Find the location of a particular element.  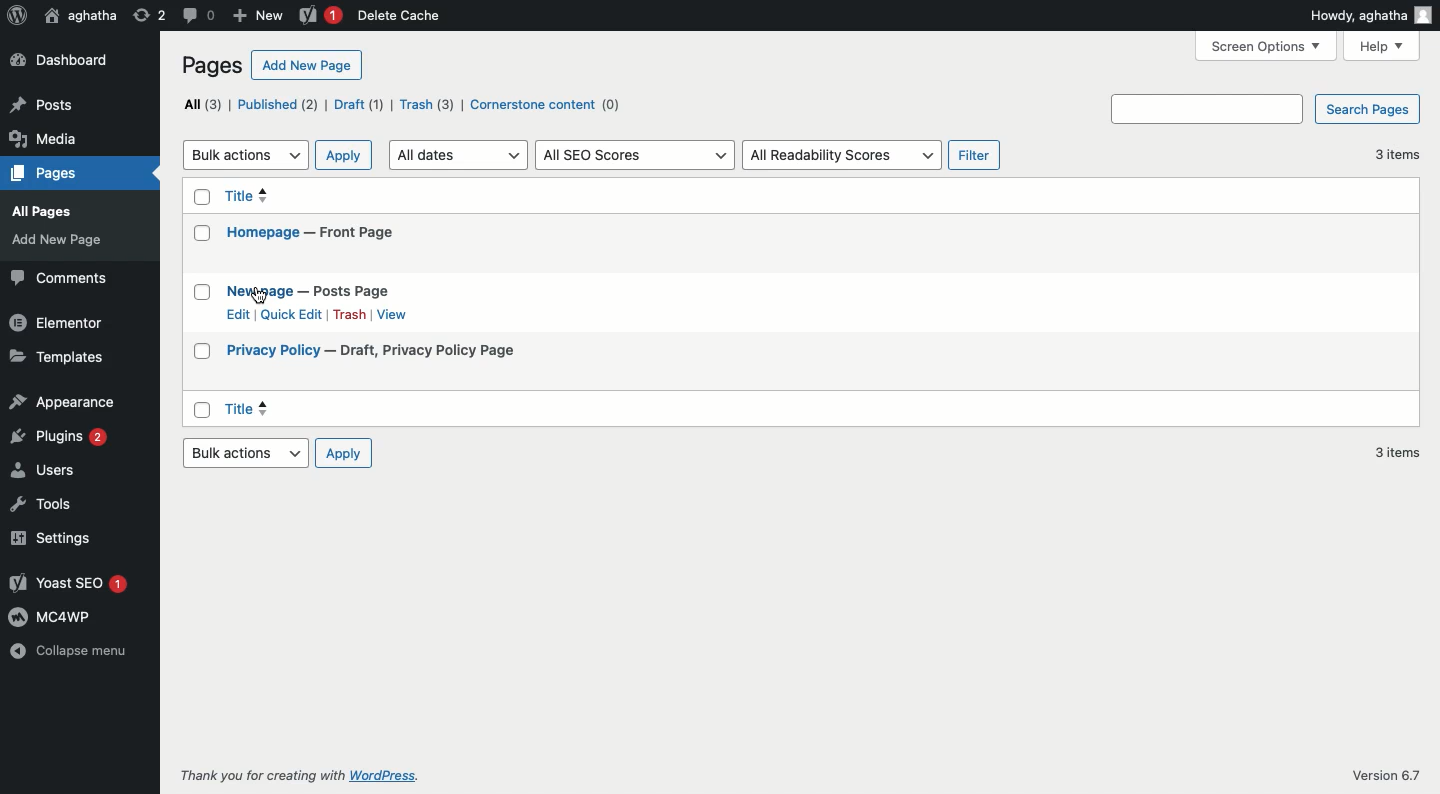

All readability scores is located at coordinates (844, 155).